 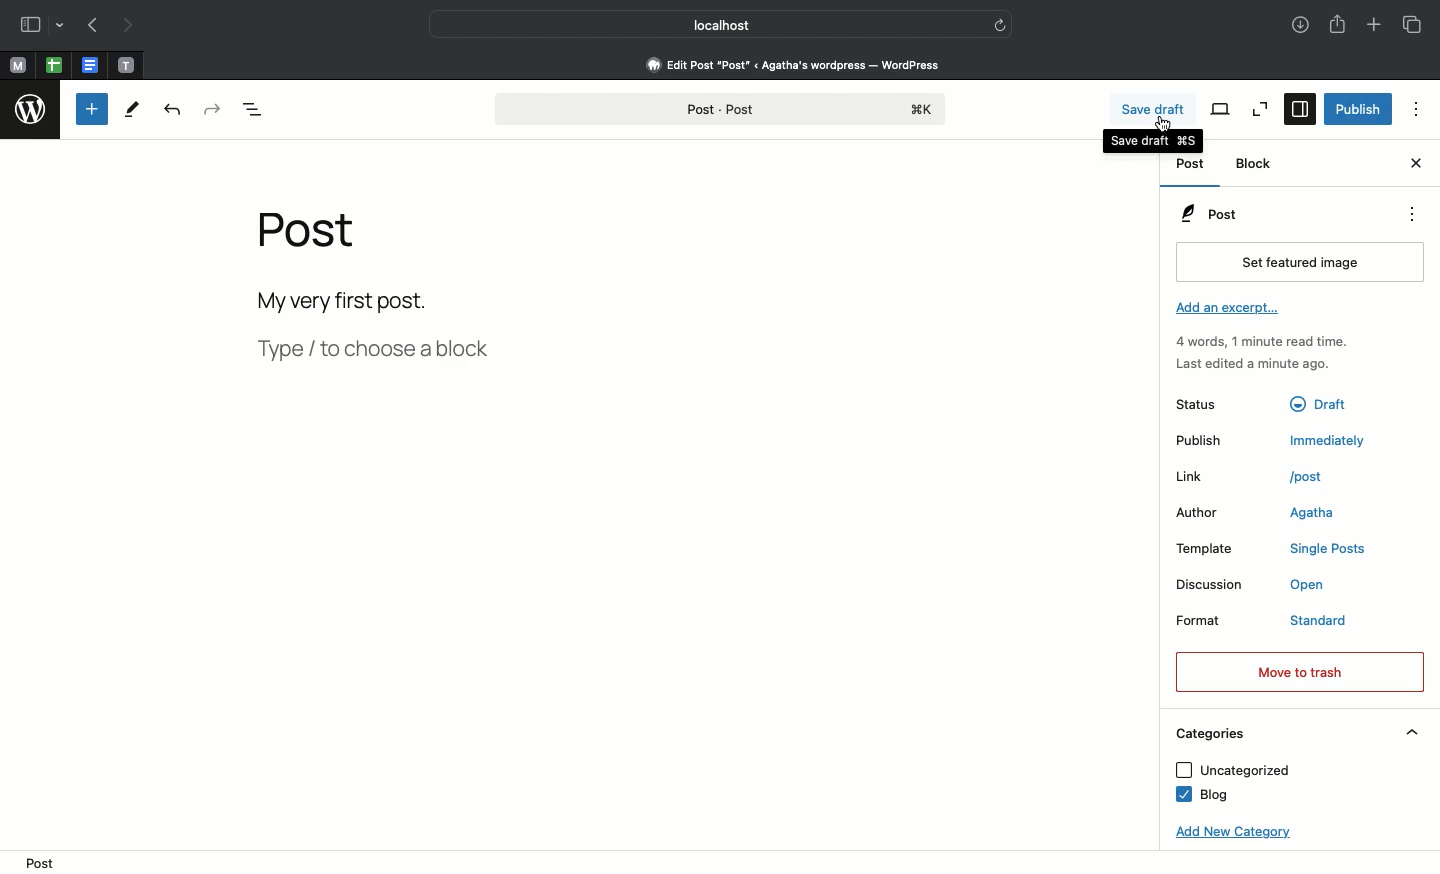 I want to click on Save draft, so click(x=1151, y=111).